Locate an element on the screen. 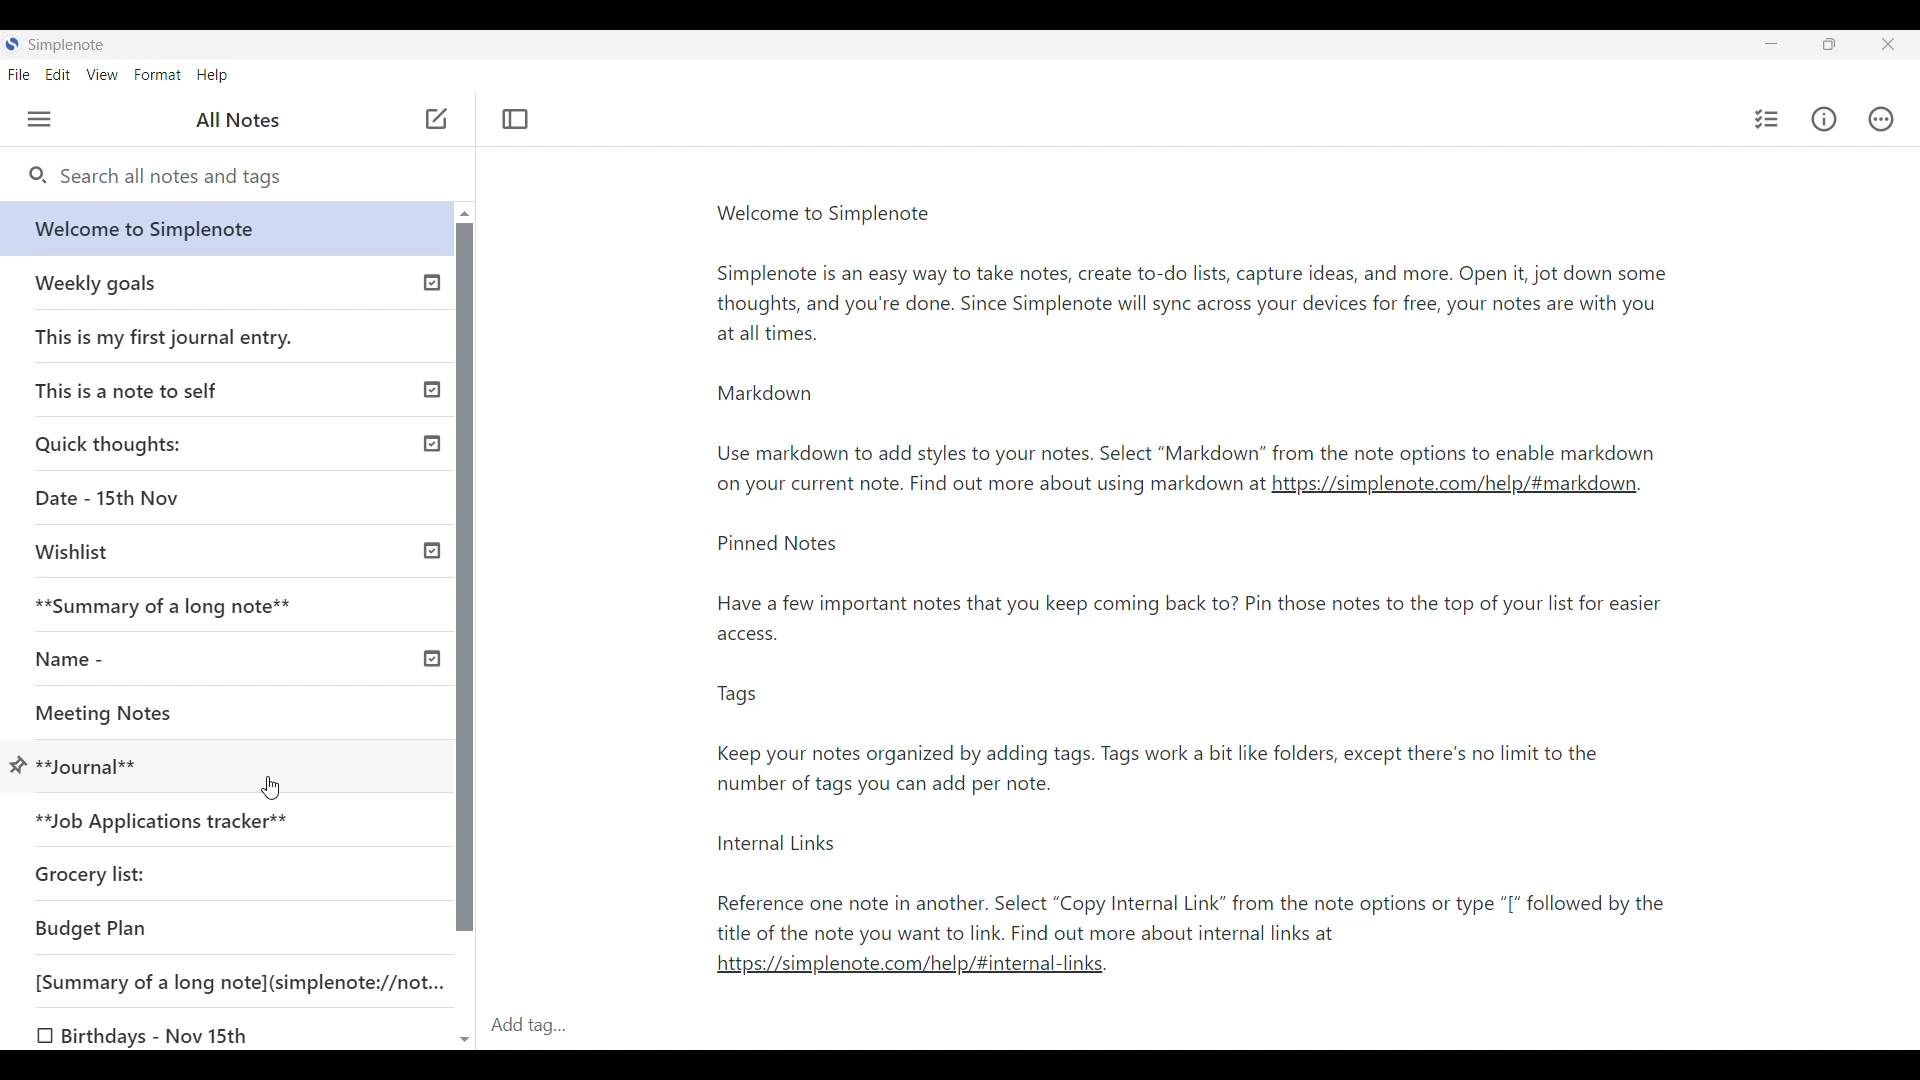 The height and width of the screenshot is (1080, 1920).  is located at coordinates (987, 483).